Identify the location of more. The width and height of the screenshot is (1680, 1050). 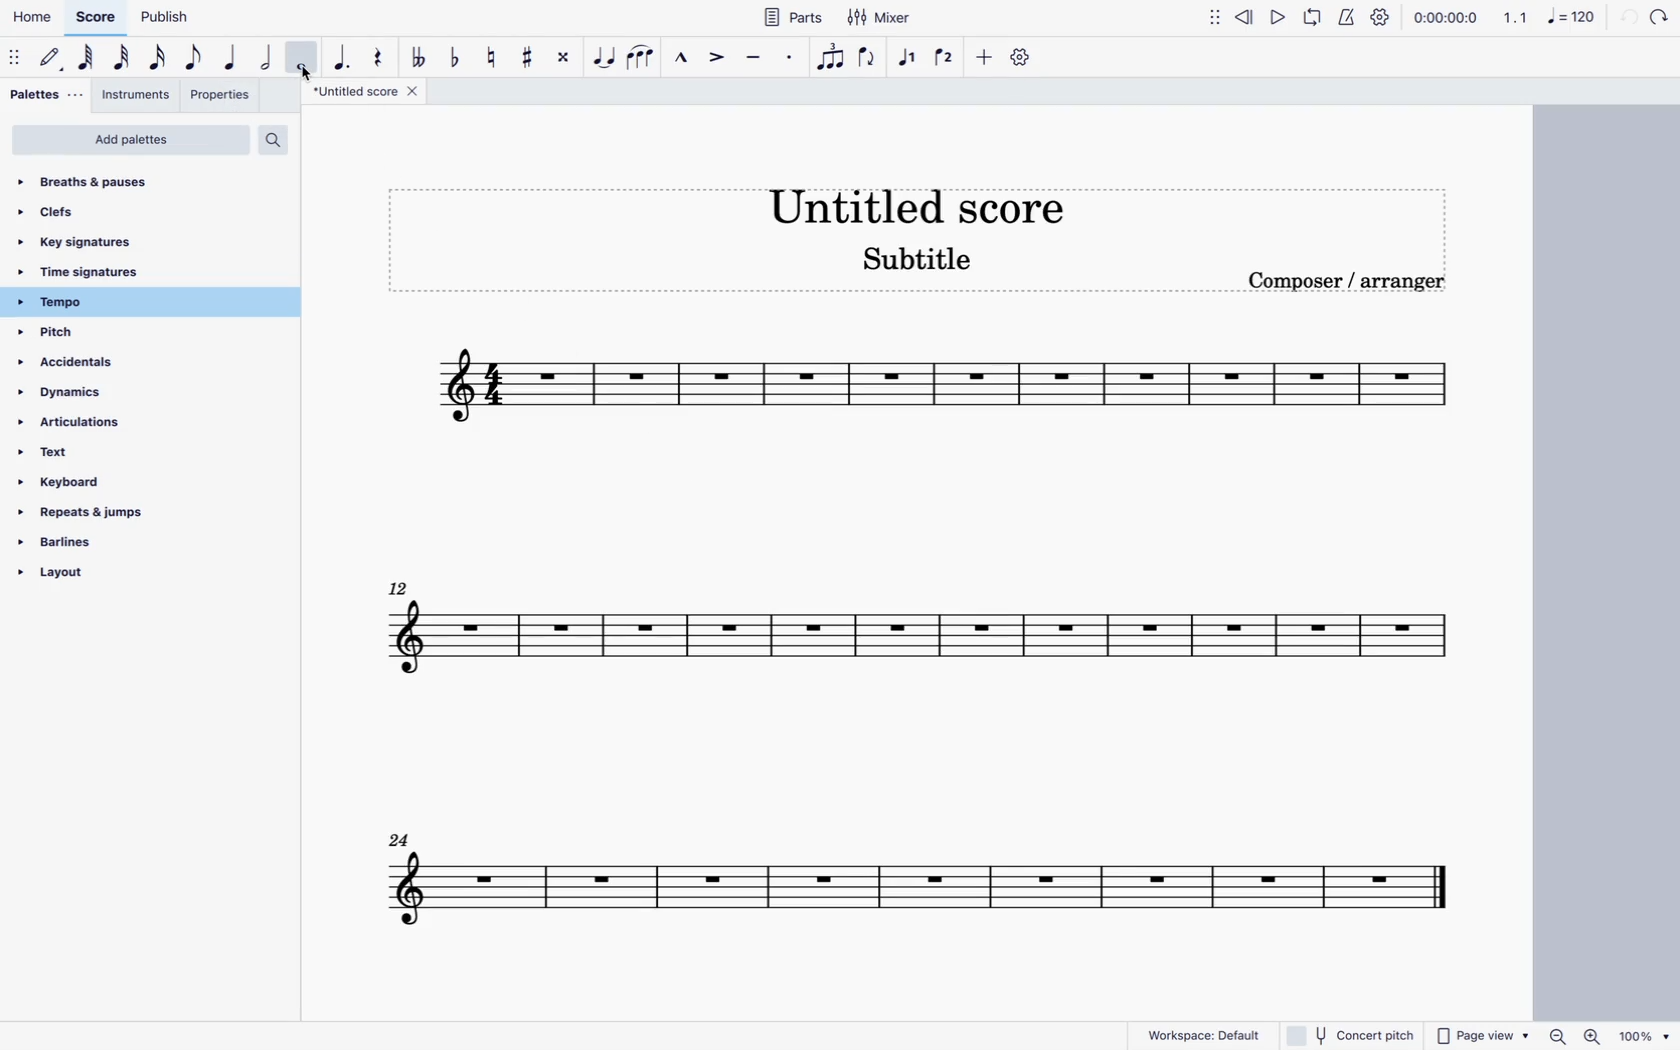
(982, 58).